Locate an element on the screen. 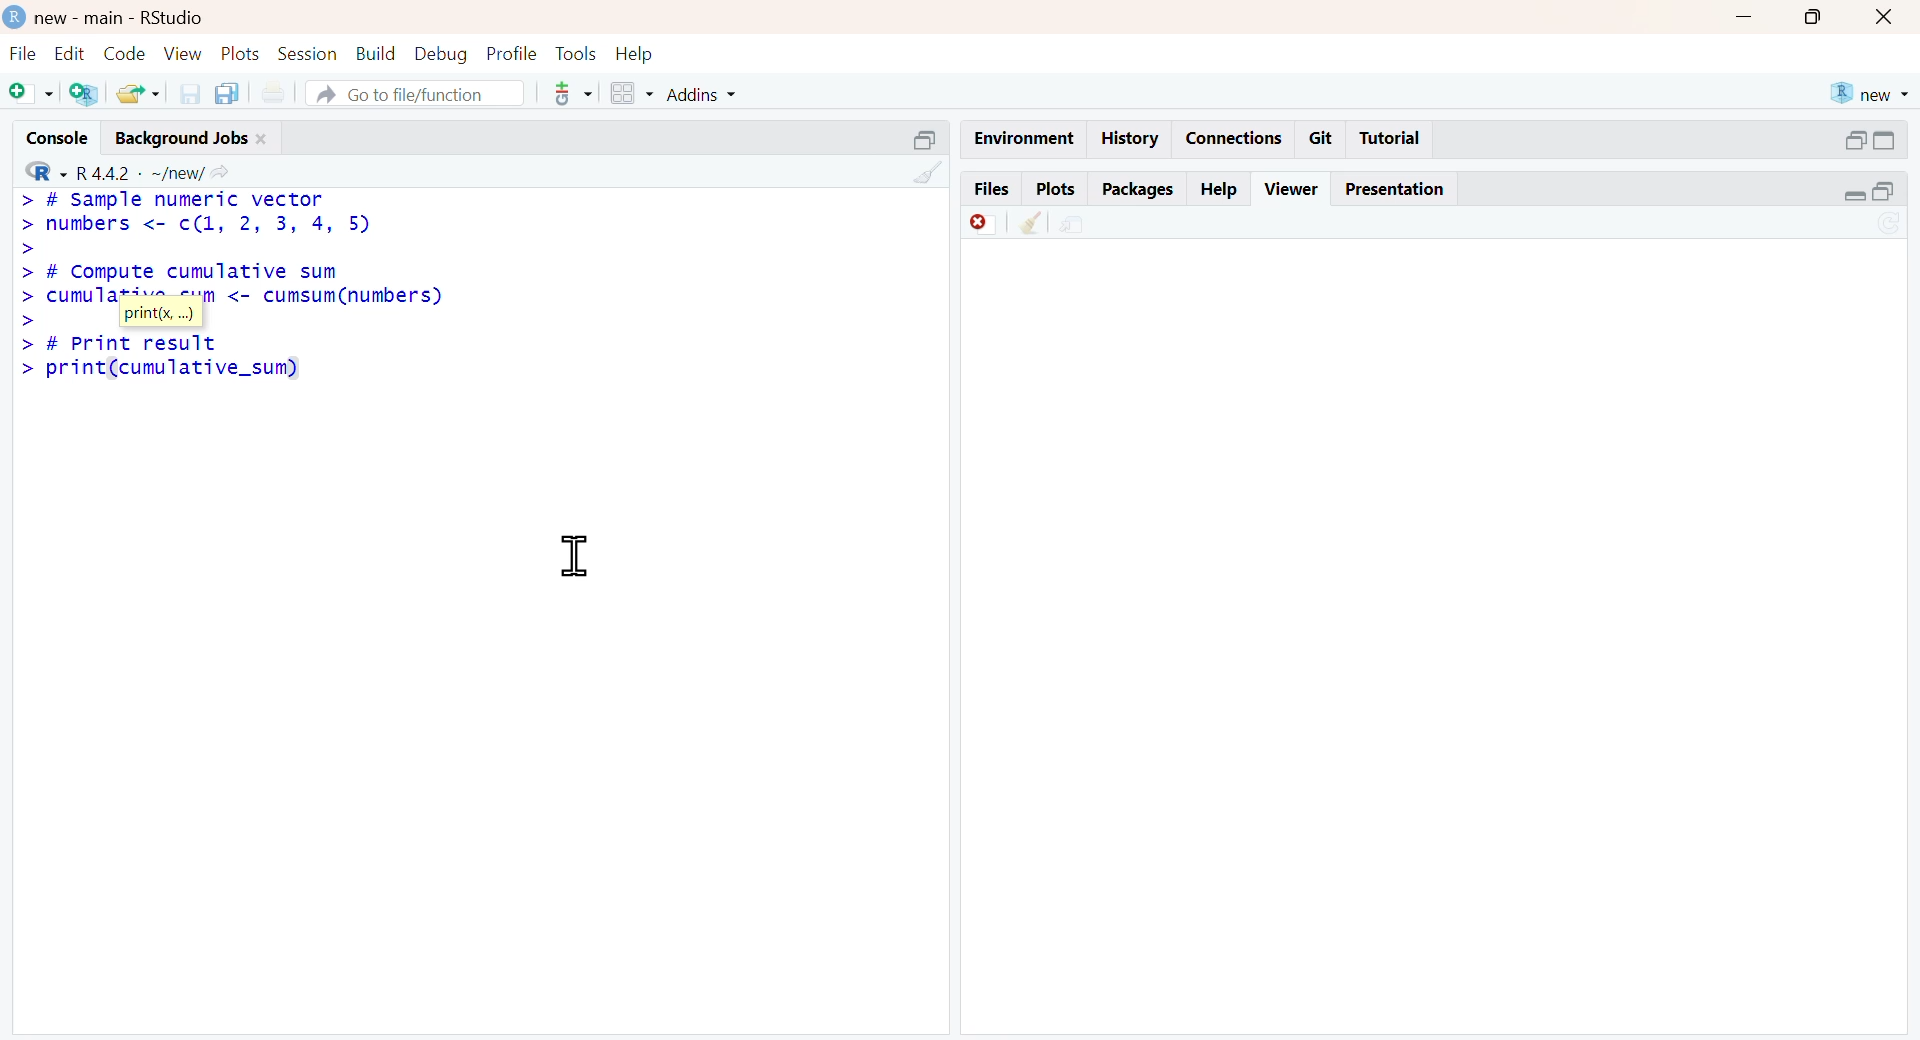 This screenshot has width=1920, height=1040. close is located at coordinates (1886, 18).